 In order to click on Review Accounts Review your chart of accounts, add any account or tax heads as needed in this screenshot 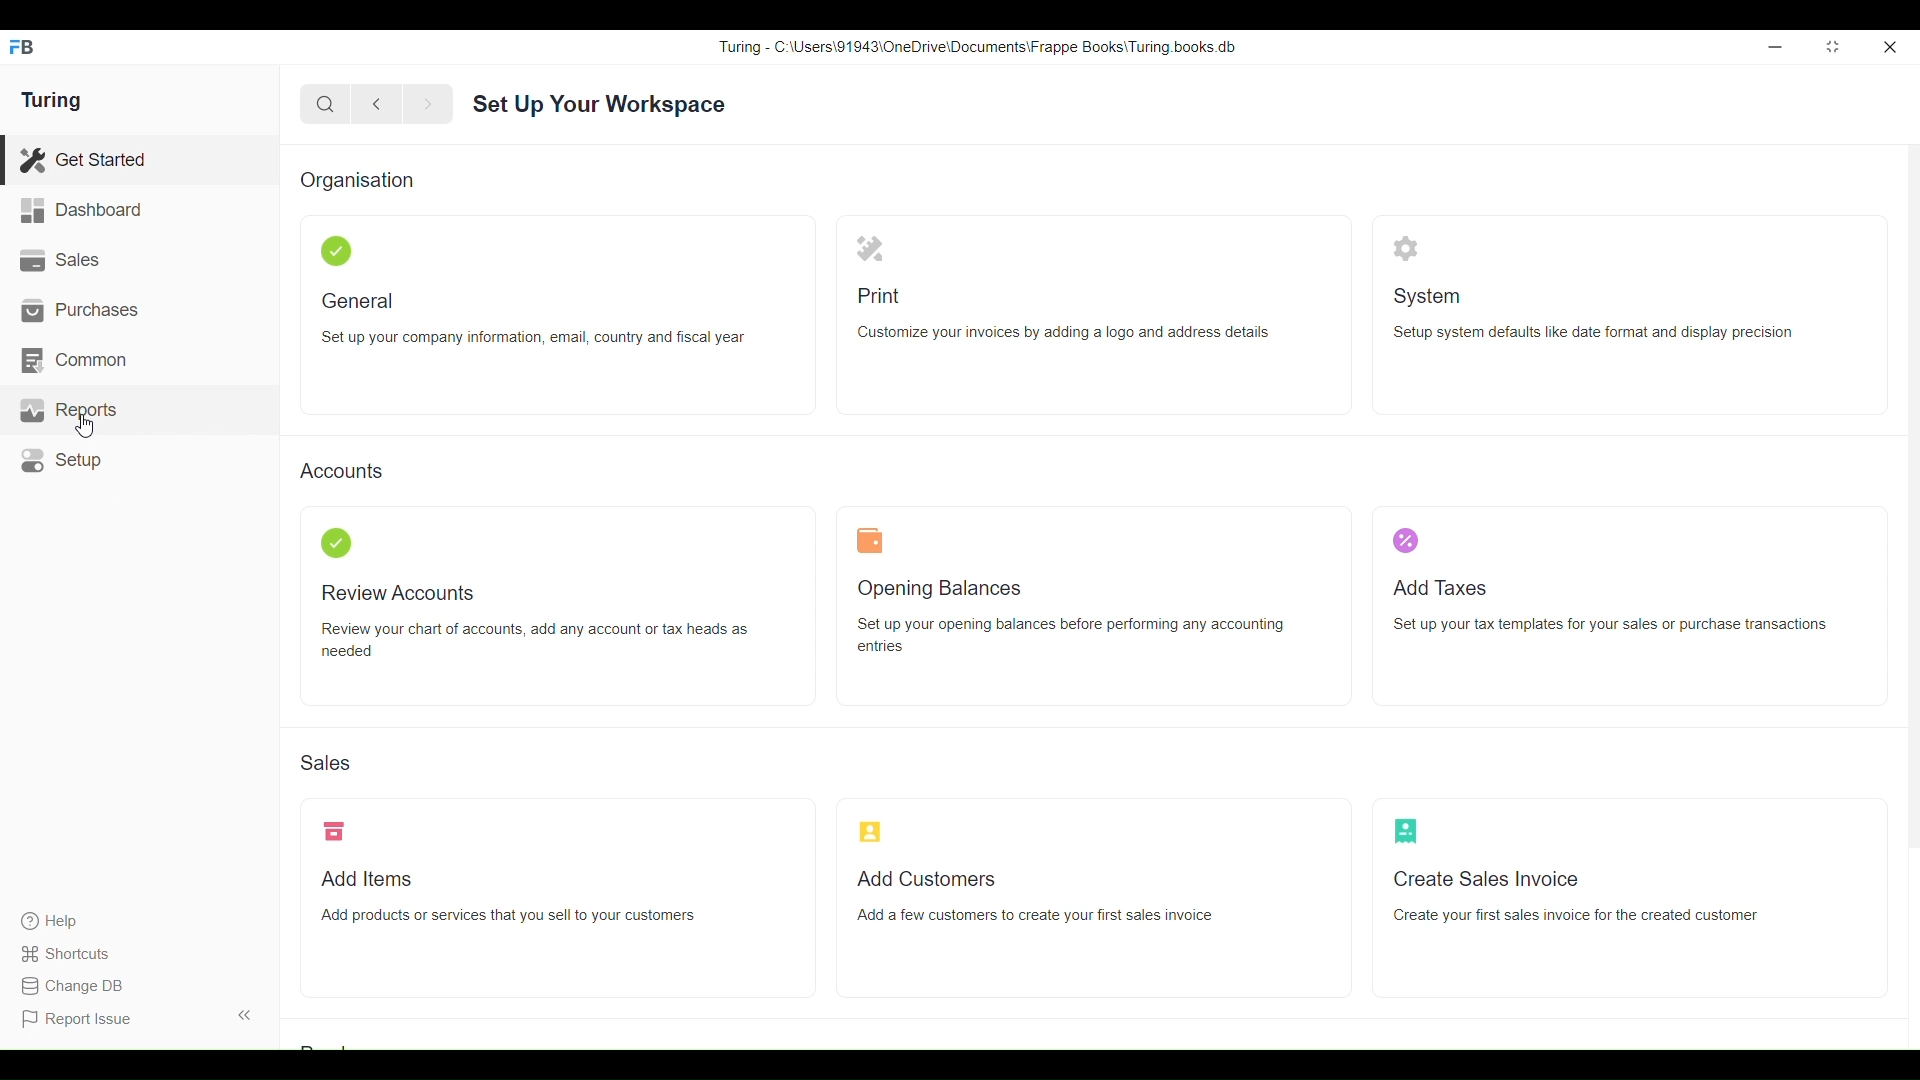, I will do `click(534, 622)`.